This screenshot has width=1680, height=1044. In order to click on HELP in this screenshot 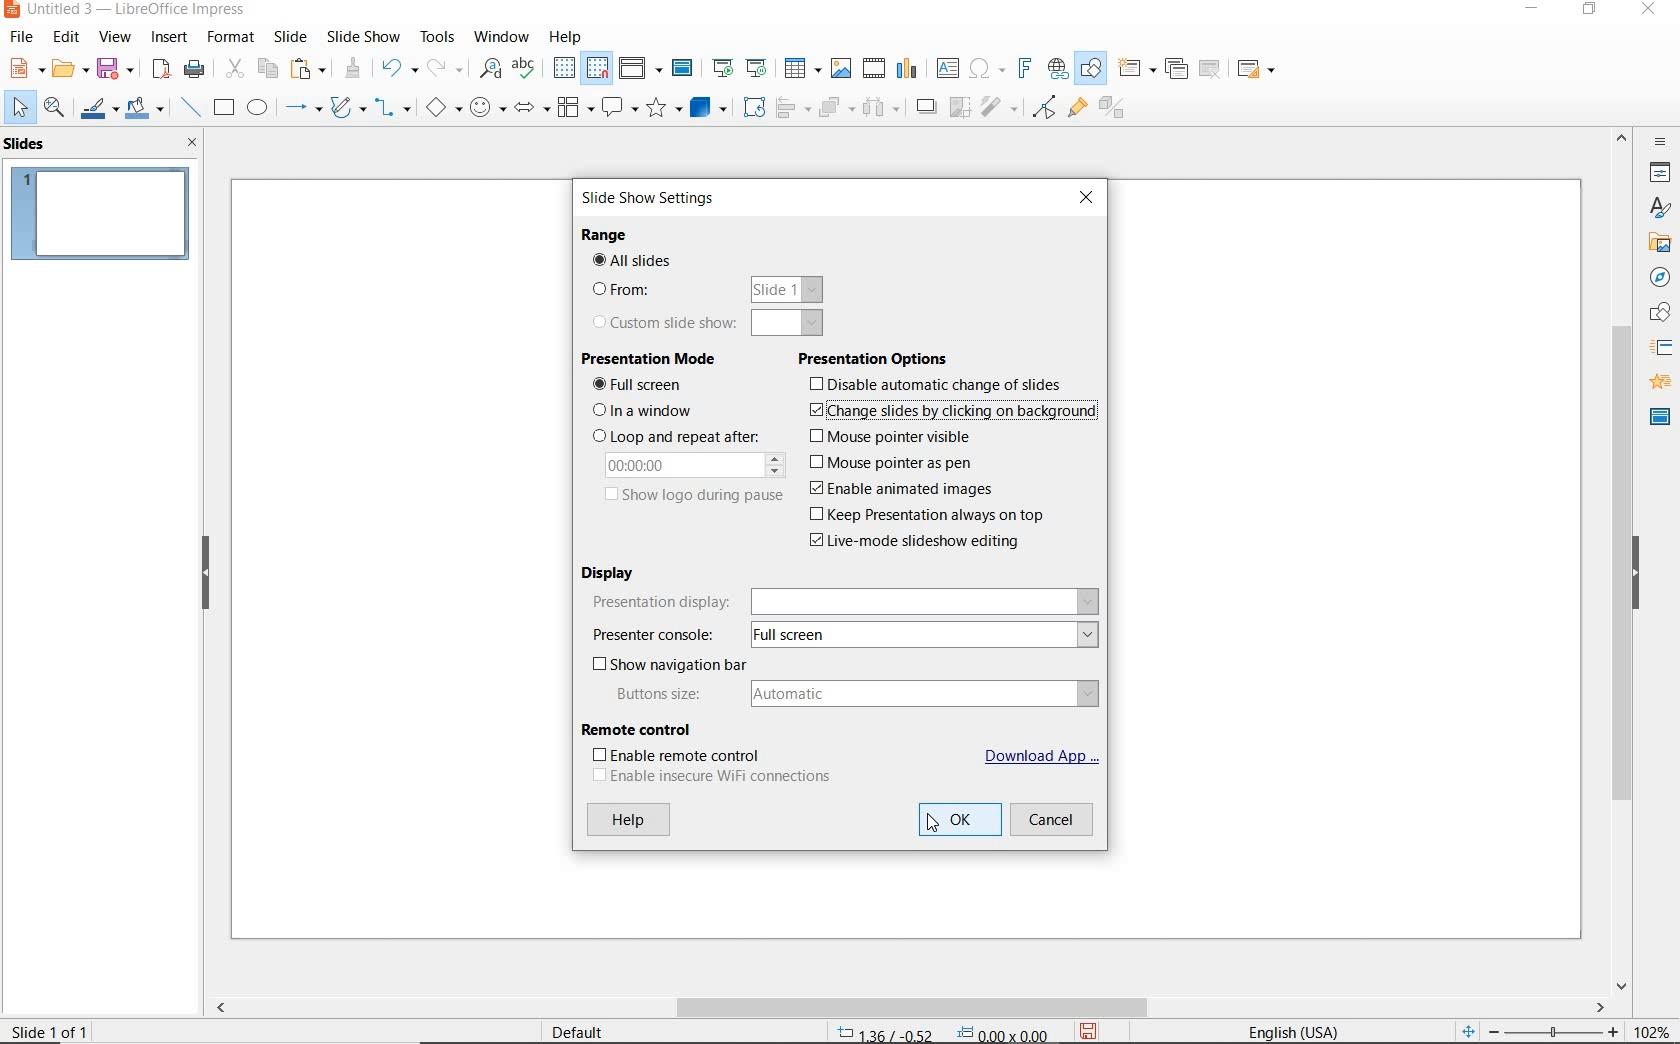, I will do `click(628, 820)`.